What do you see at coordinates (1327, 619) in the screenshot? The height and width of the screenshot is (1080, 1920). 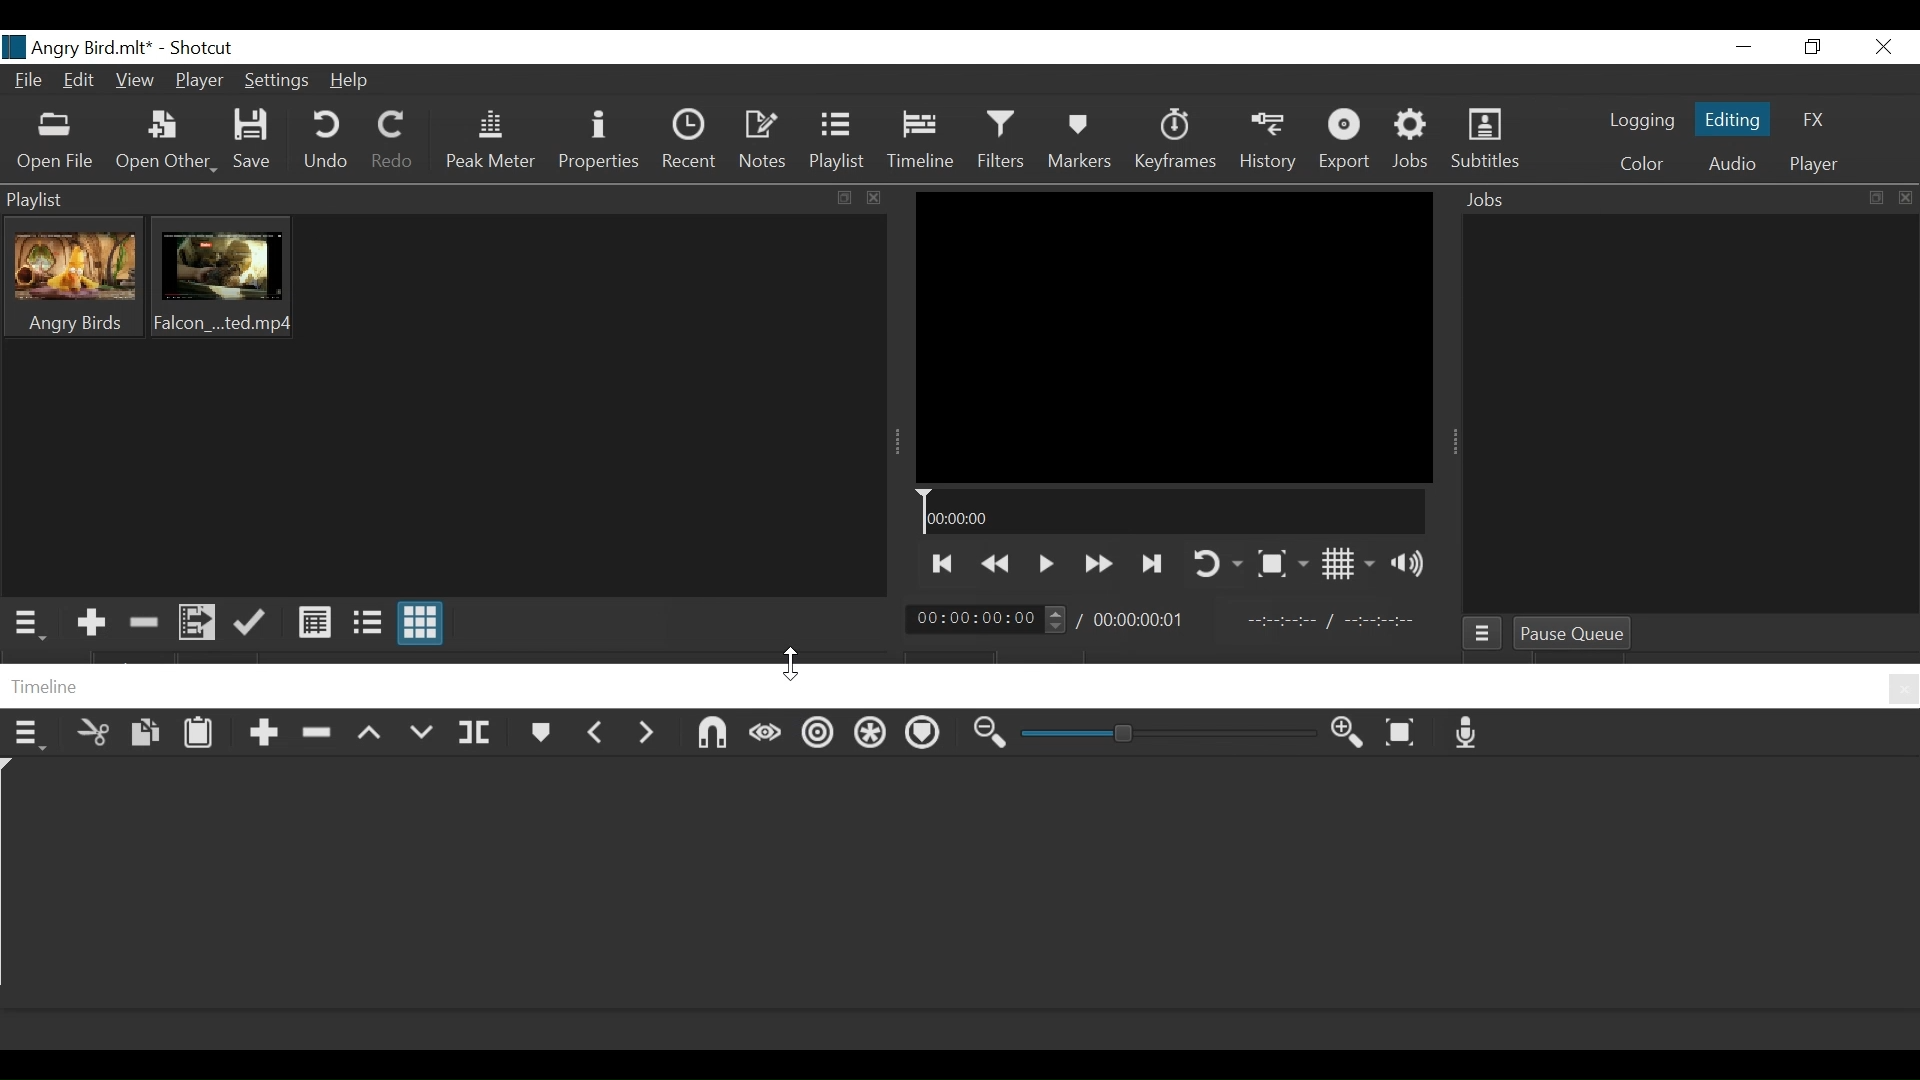 I see `In point` at bounding box center [1327, 619].